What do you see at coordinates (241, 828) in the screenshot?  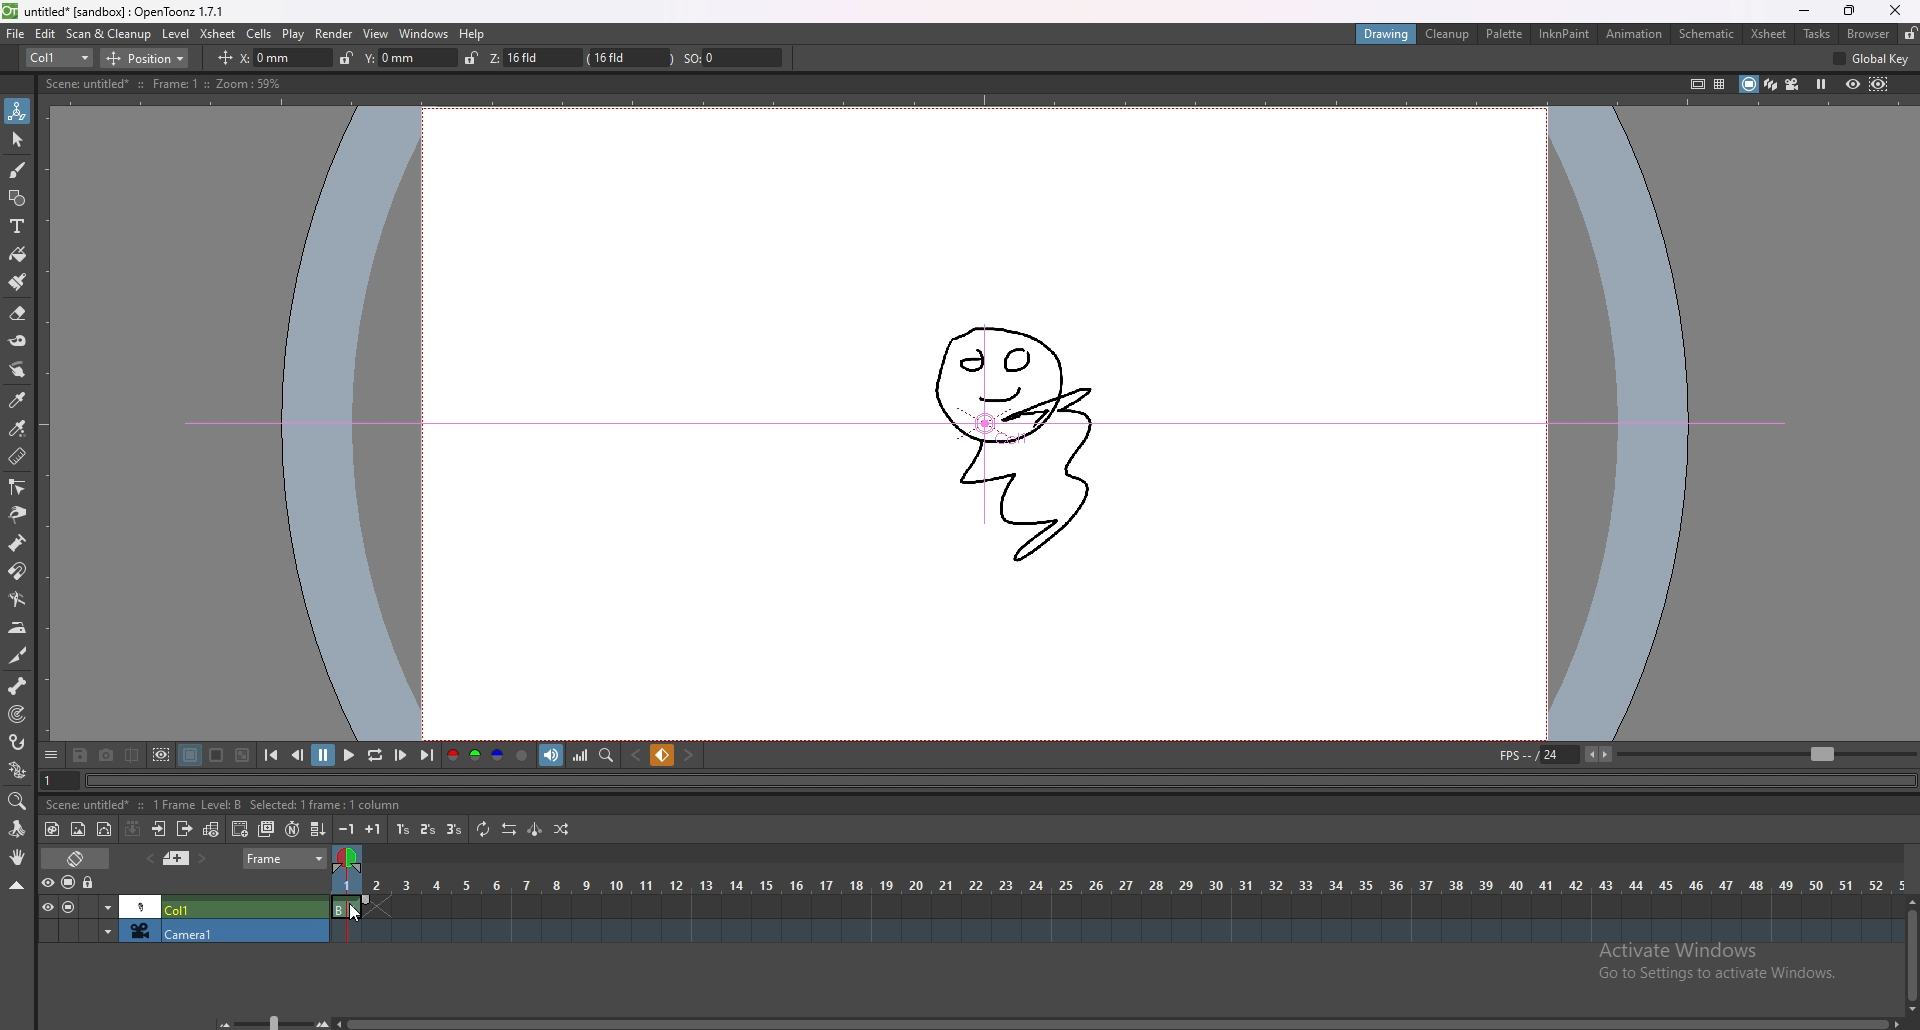 I see `create blank drawing` at bounding box center [241, 828].